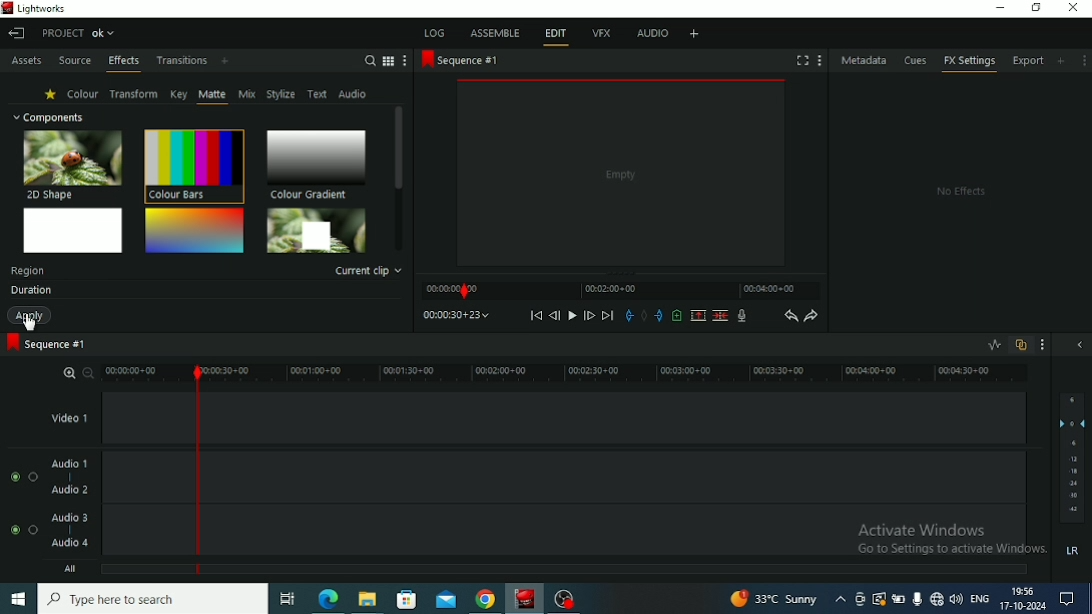 The height and width of the screenshot is (614, 1092). What do you see at coordinates (958, 598) in the screenshot?
I see `speakers` at bounding box center [958, 598].